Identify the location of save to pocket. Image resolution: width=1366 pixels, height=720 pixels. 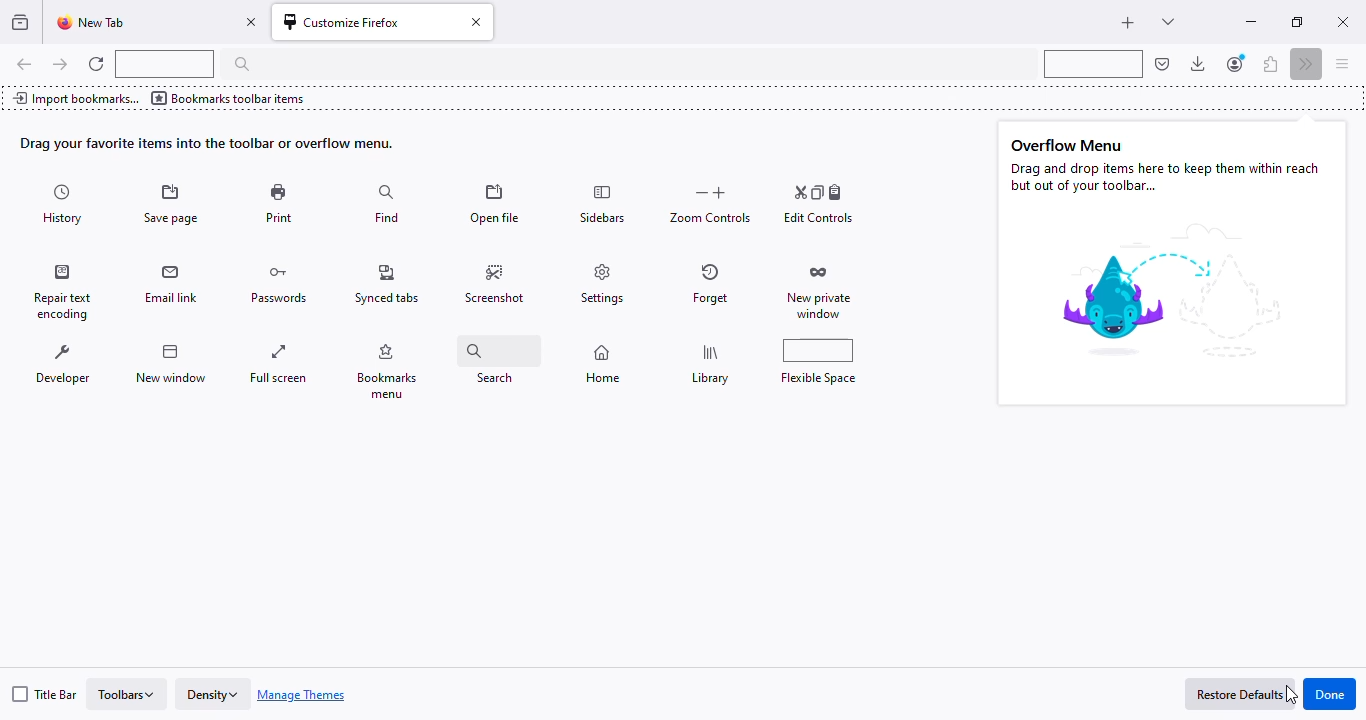
(1163, 63).